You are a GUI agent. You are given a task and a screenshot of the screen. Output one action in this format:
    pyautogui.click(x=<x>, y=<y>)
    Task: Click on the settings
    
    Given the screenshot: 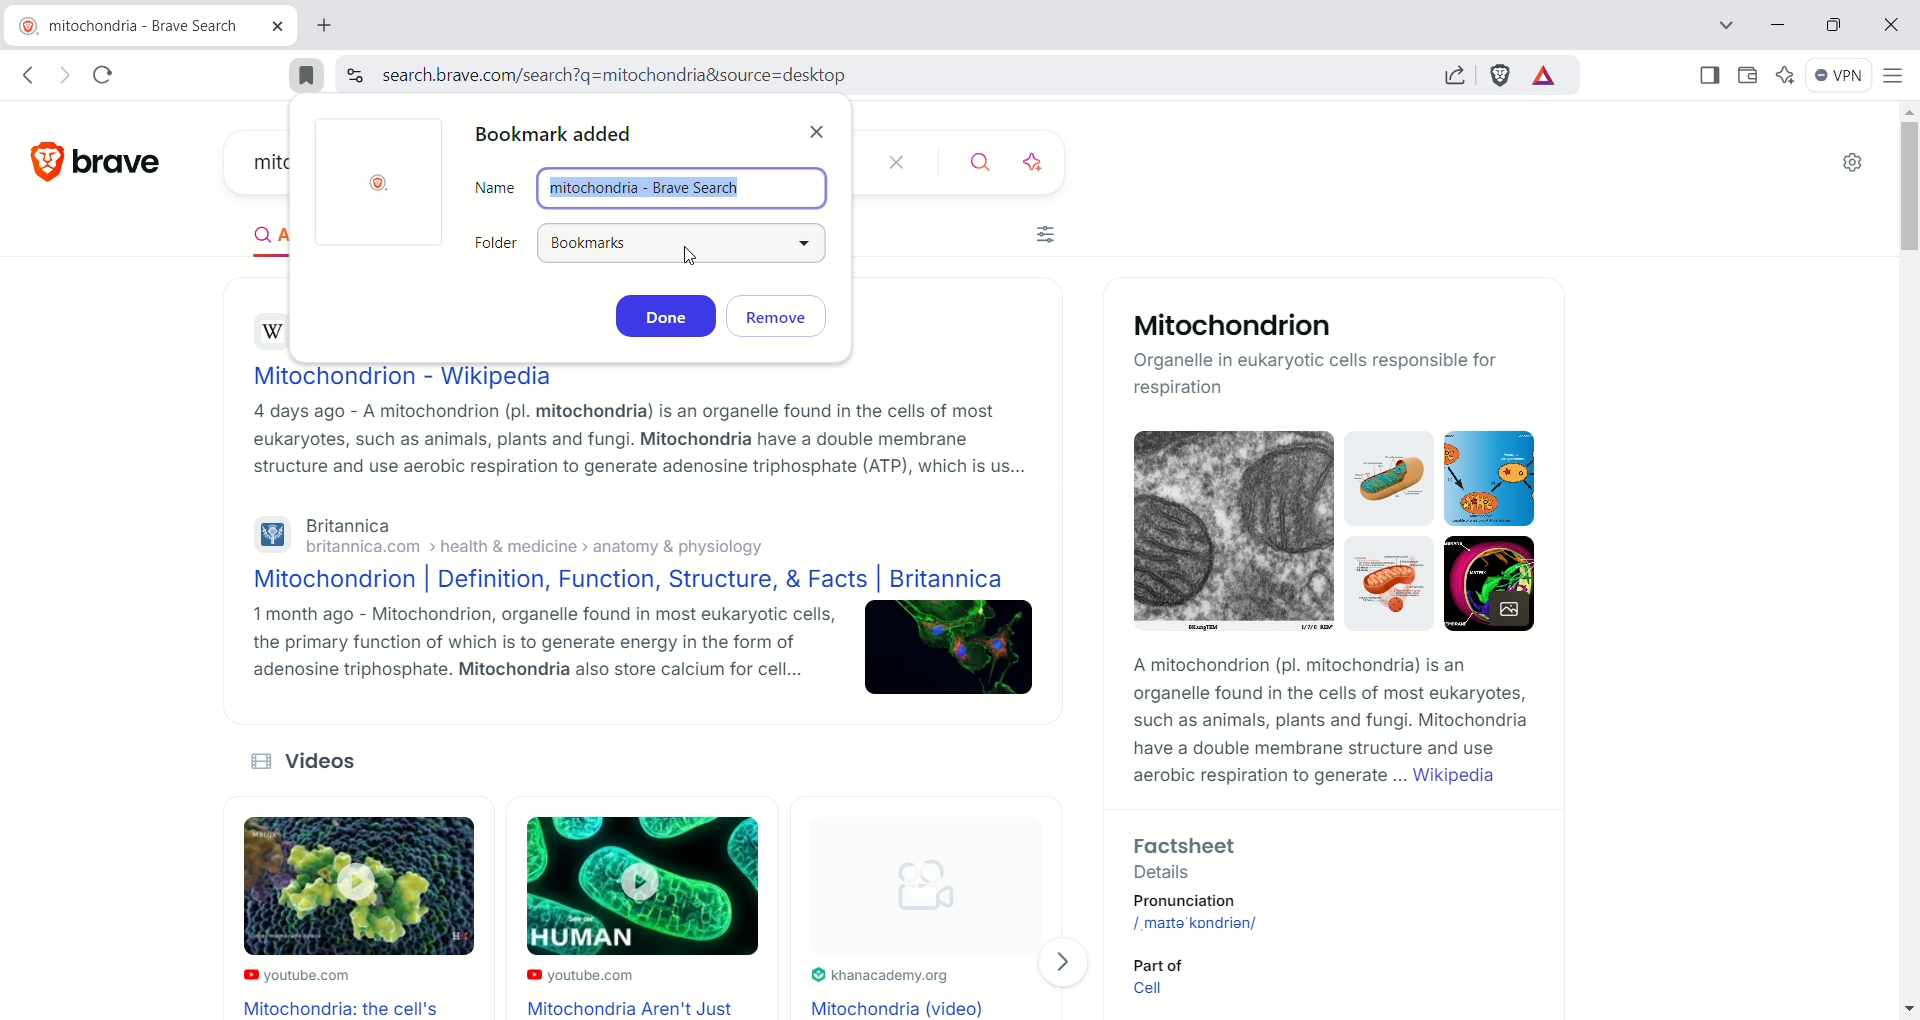 What is the action you would take?
    pyautogui.click(x=1855, y=164)
    